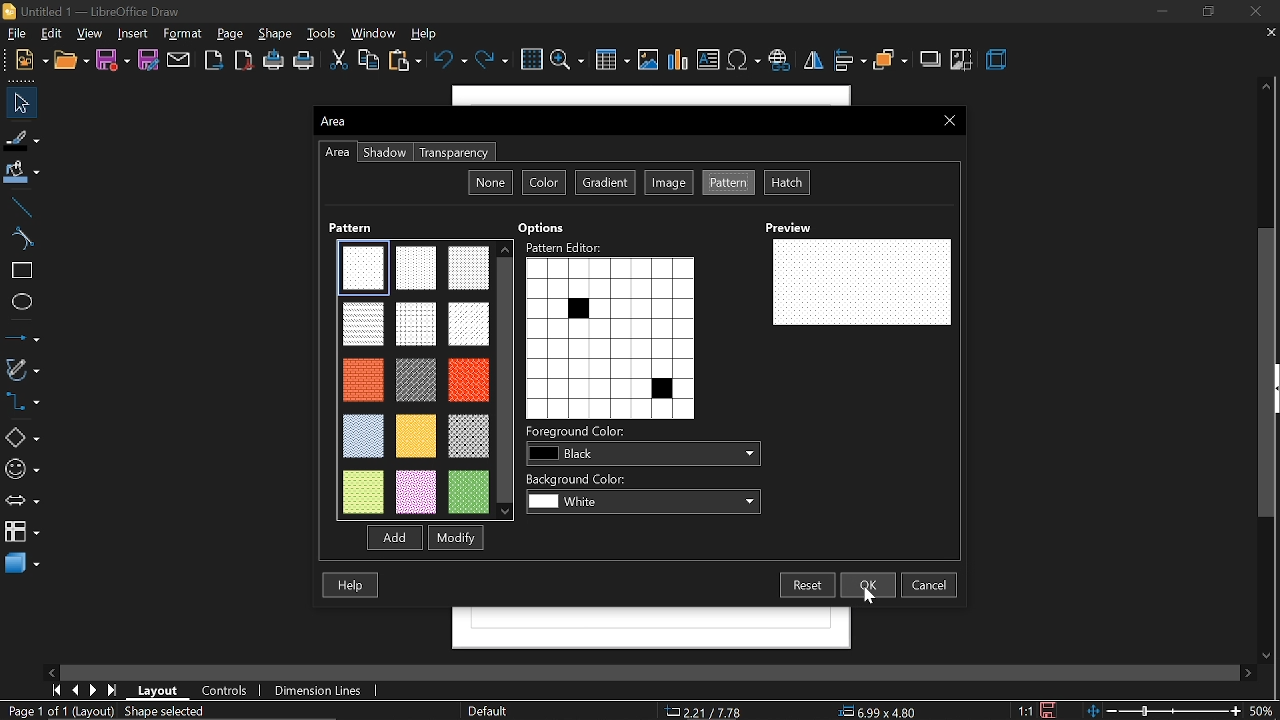 The width and height of the screenshot is (1280, 720). I want to click on curves and polygons, so click(22, 368).